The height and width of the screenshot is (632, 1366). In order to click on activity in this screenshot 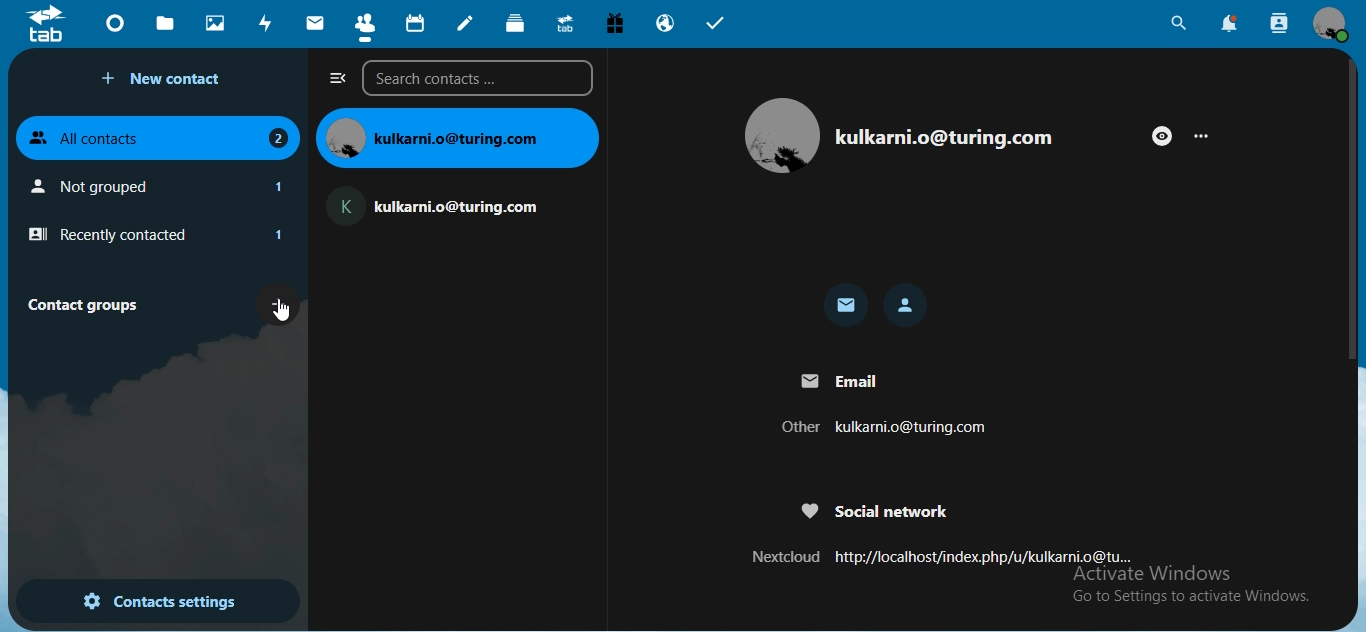, I will do `click(267, 23)`.